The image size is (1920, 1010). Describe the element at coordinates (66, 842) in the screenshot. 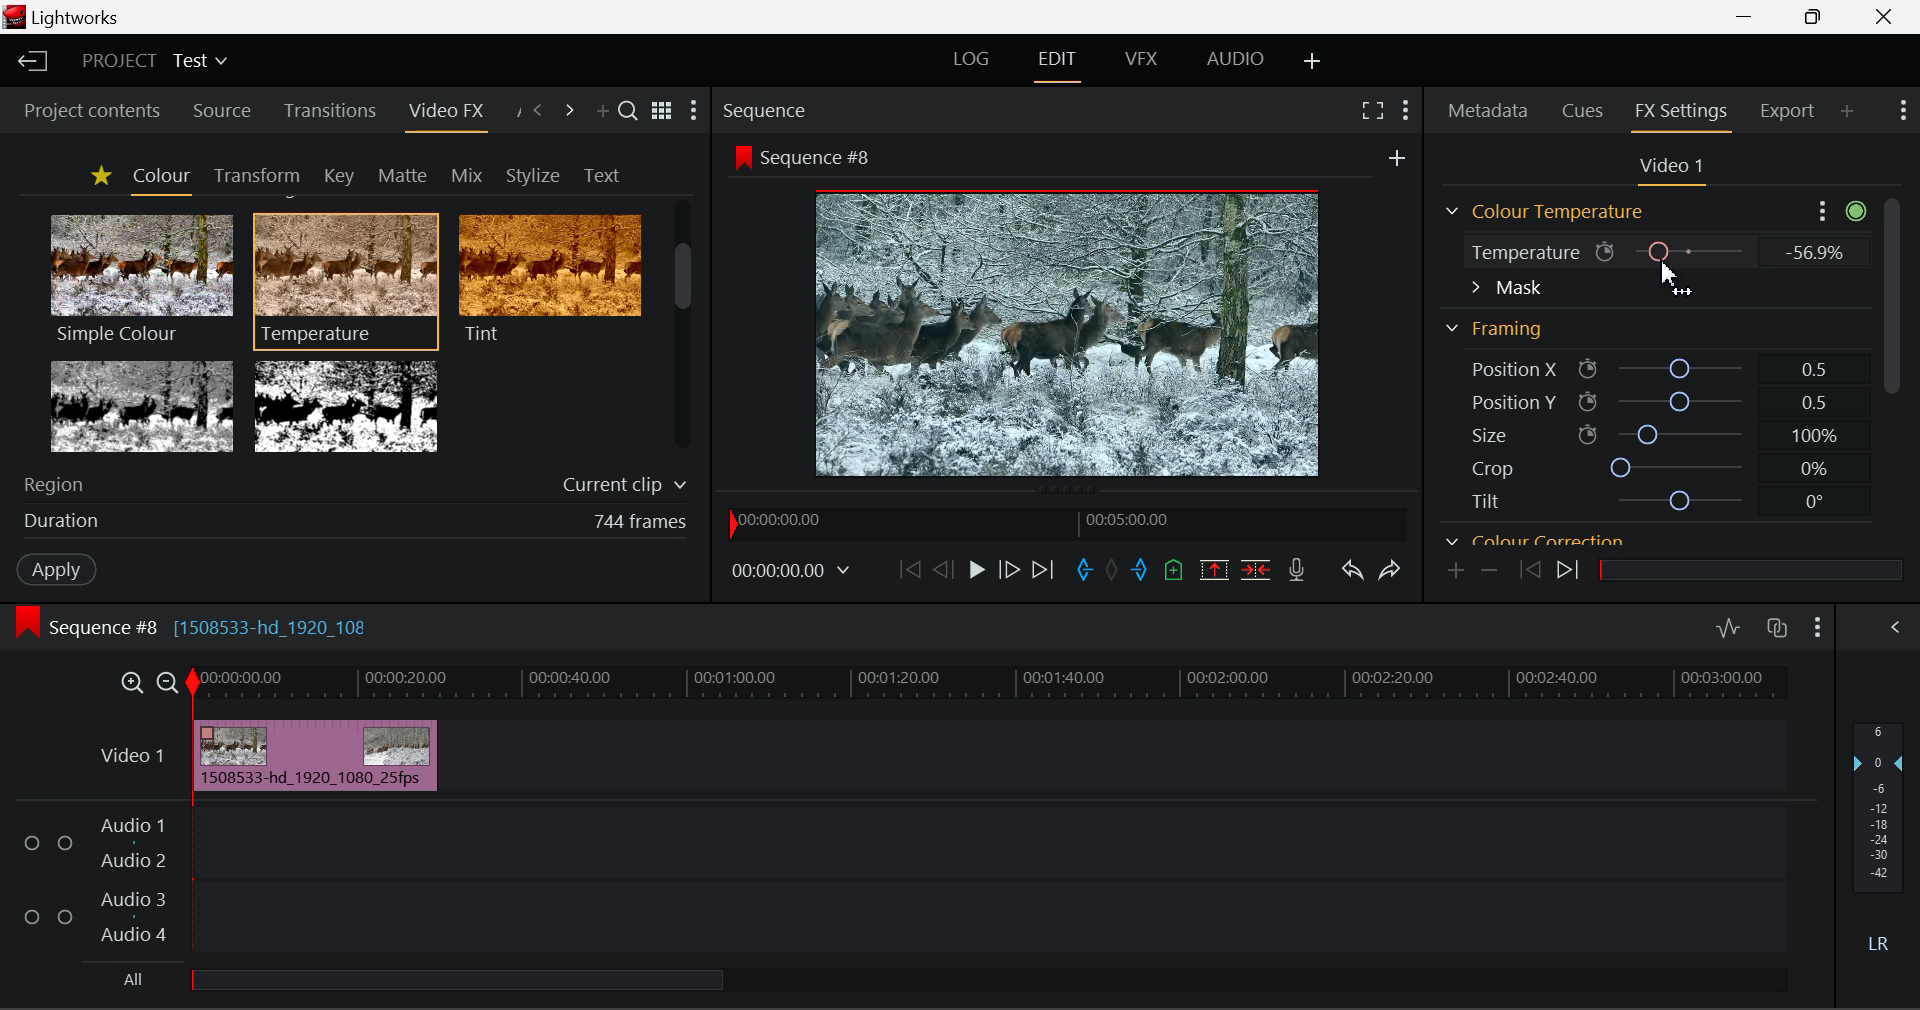

I see `Checkbox` at that location.